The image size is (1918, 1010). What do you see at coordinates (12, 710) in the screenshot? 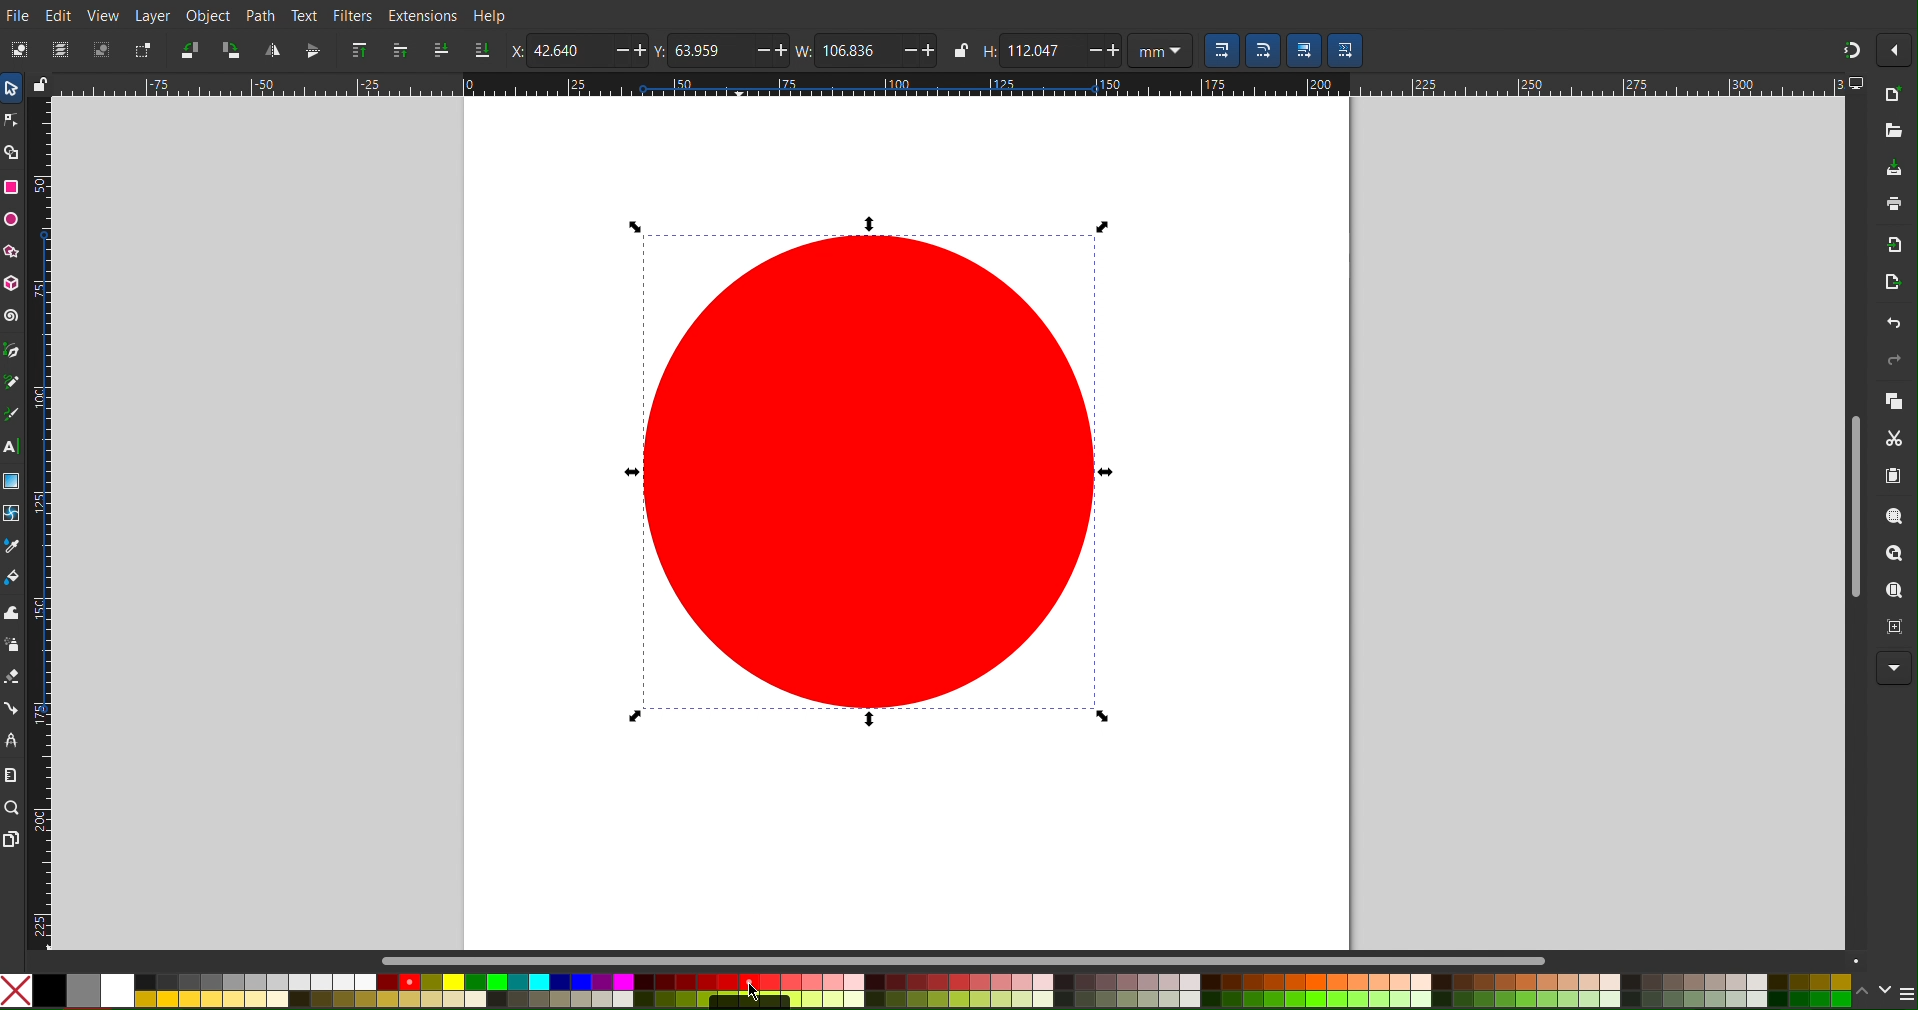
I see `Connection` at bounding box center [12, 710].